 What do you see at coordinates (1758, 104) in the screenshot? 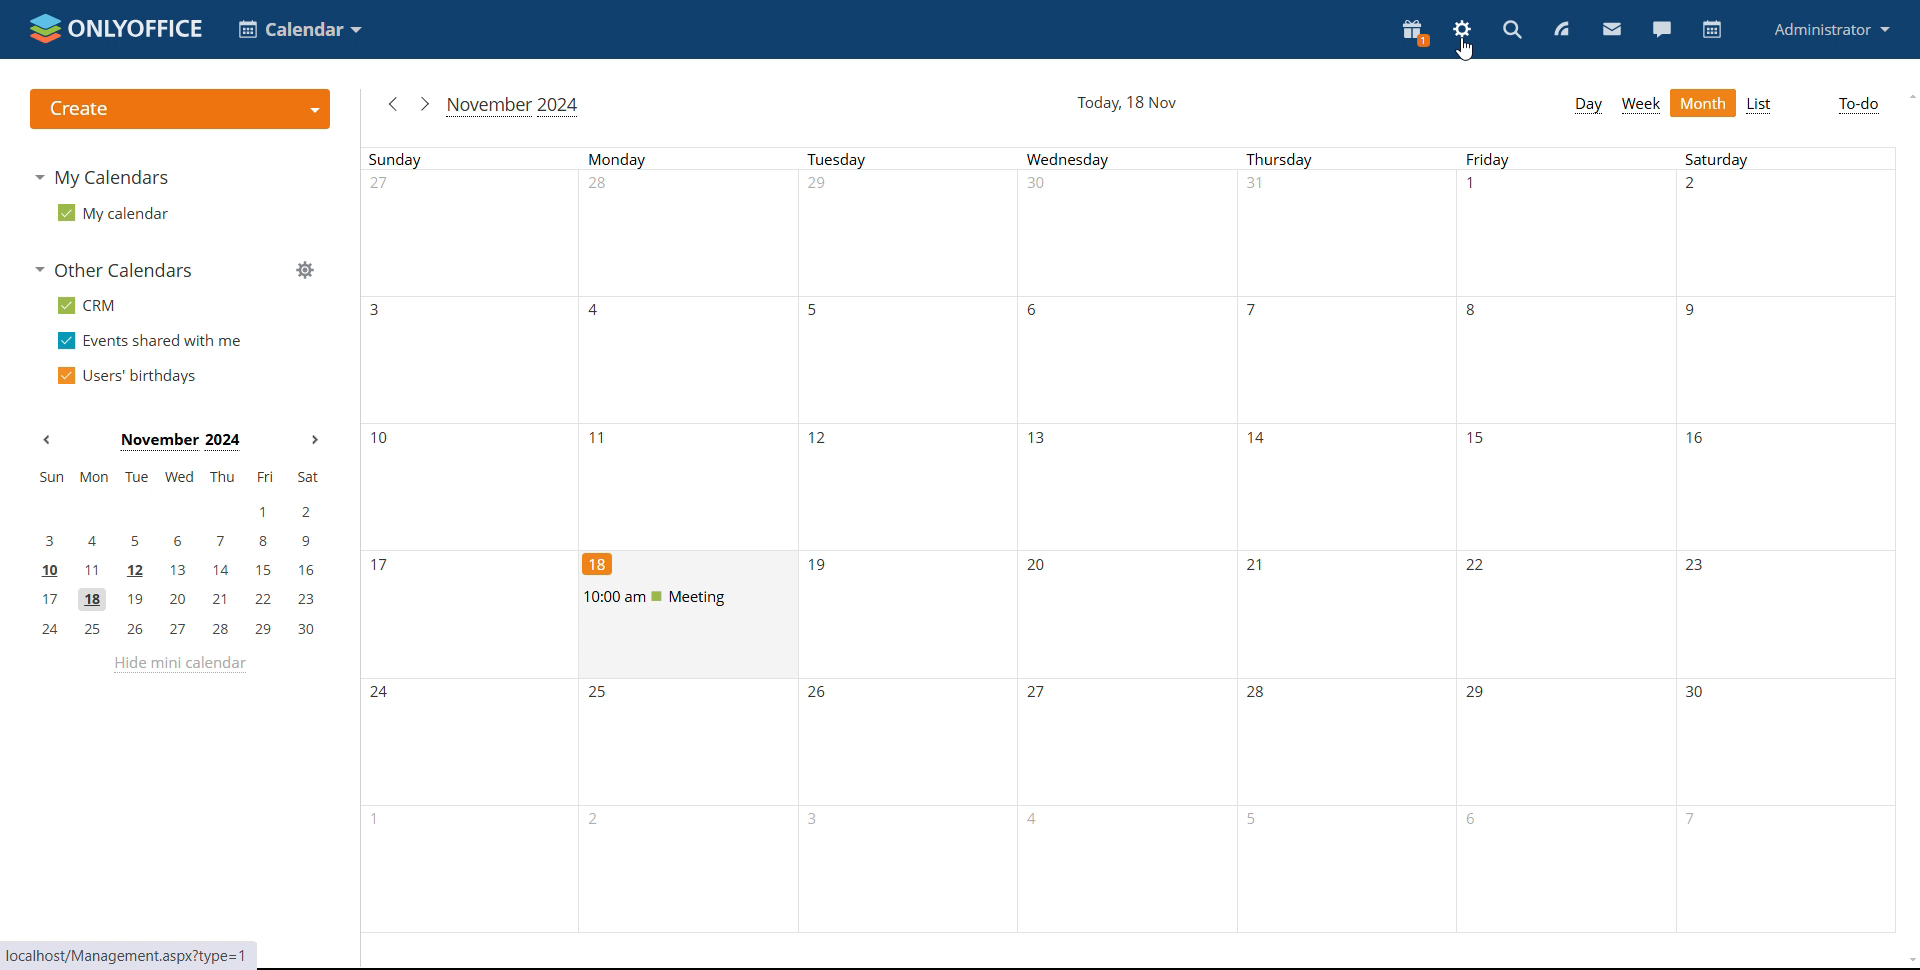
I see `list view` at bounding box center [1758, 104].